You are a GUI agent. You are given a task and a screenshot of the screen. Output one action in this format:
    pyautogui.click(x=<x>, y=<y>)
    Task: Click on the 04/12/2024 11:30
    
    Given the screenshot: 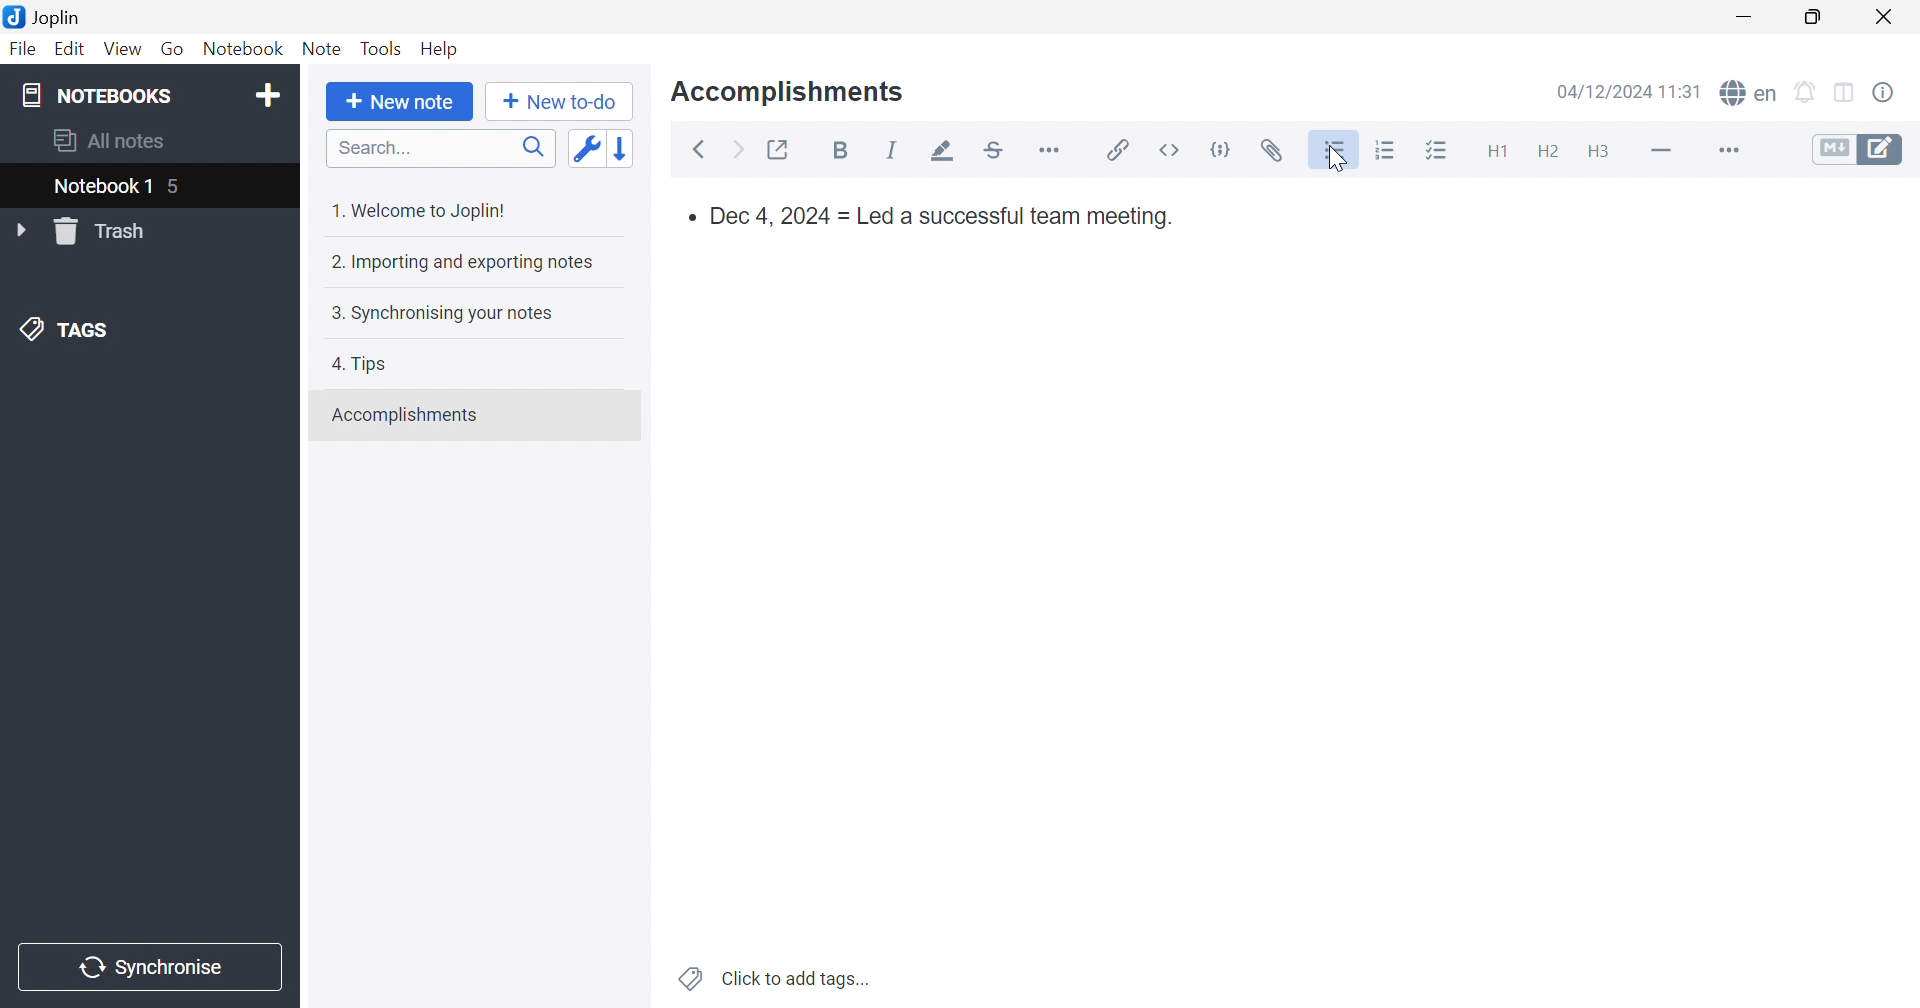 What is the action you would take?
    pyautogui.click(x=1629, y=90)
    